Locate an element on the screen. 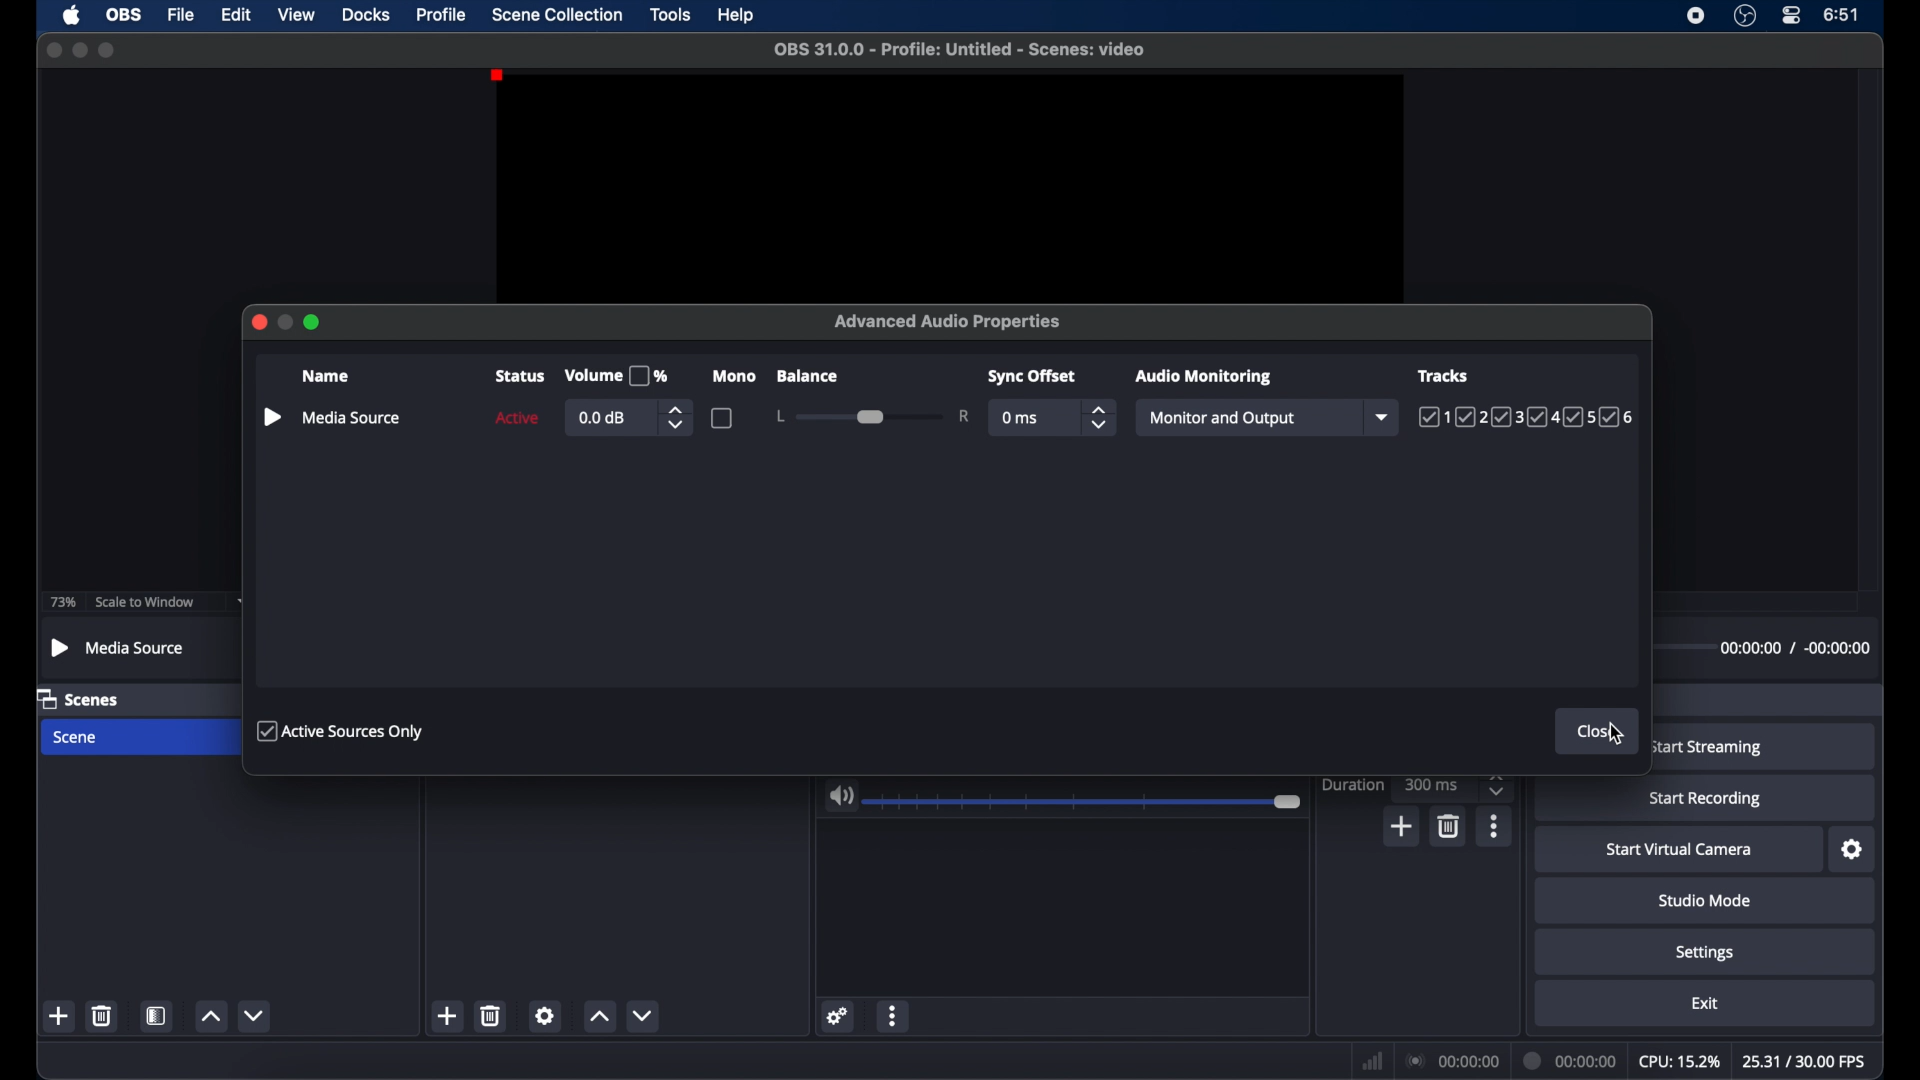 Image resolution: width=1920 pixels, height=1080 pixels. start streaming is located at coordinates (1706, 748).